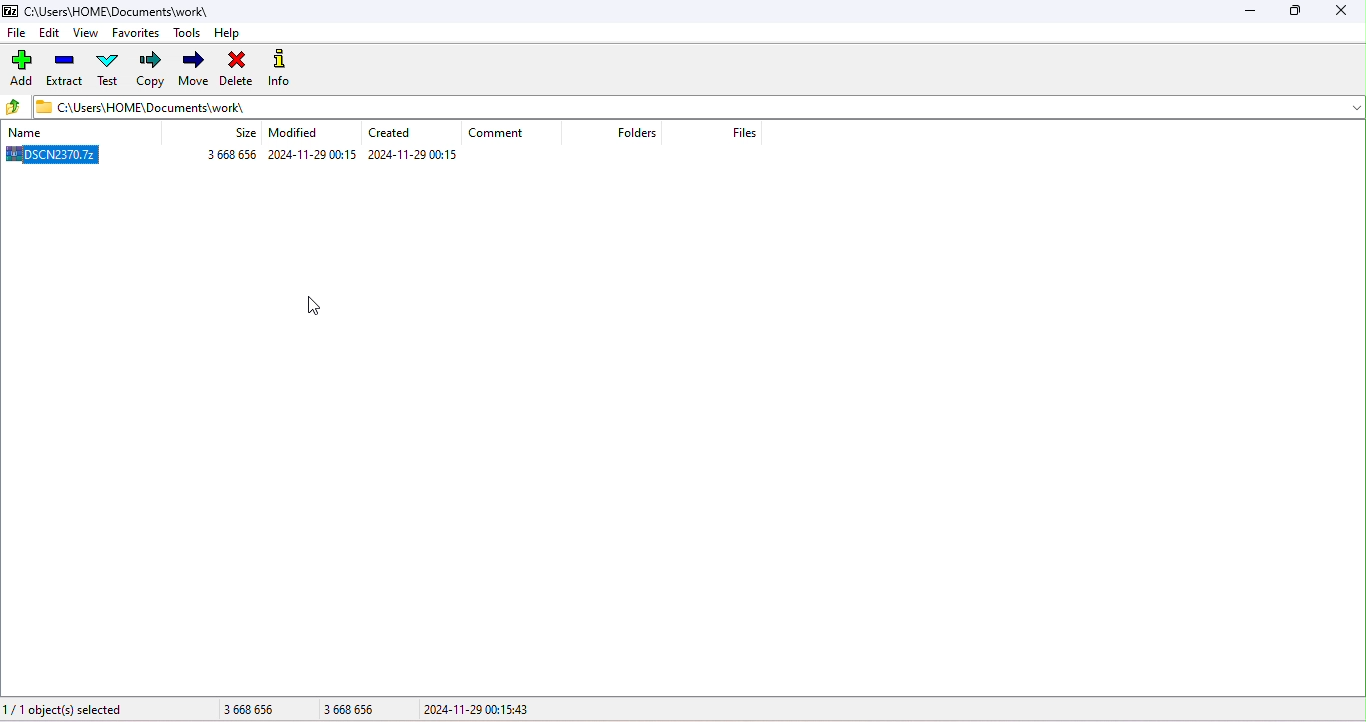 The width and height of the screenshot is (1366, 722). Describe the element at coordinates (15, 108) in the screenshot. I see `up to previous folder` at that location.